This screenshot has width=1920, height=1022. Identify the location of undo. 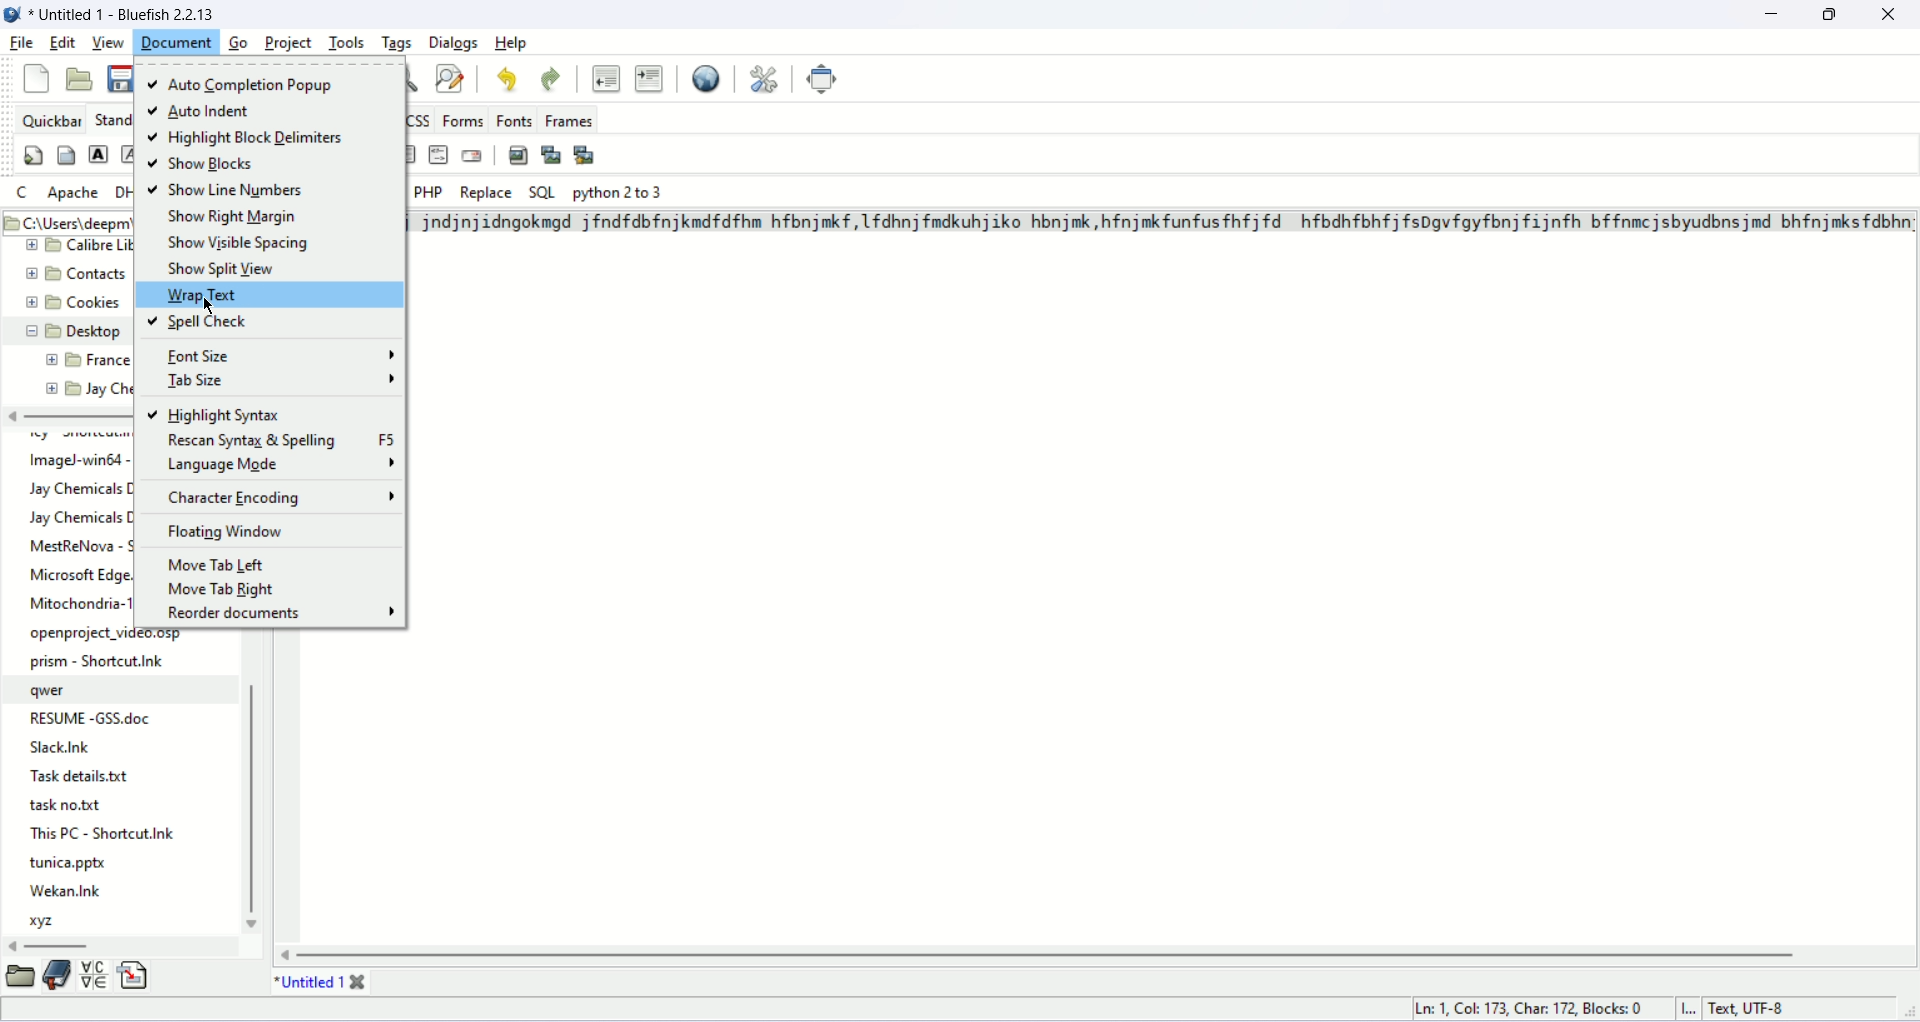
(511, 83).